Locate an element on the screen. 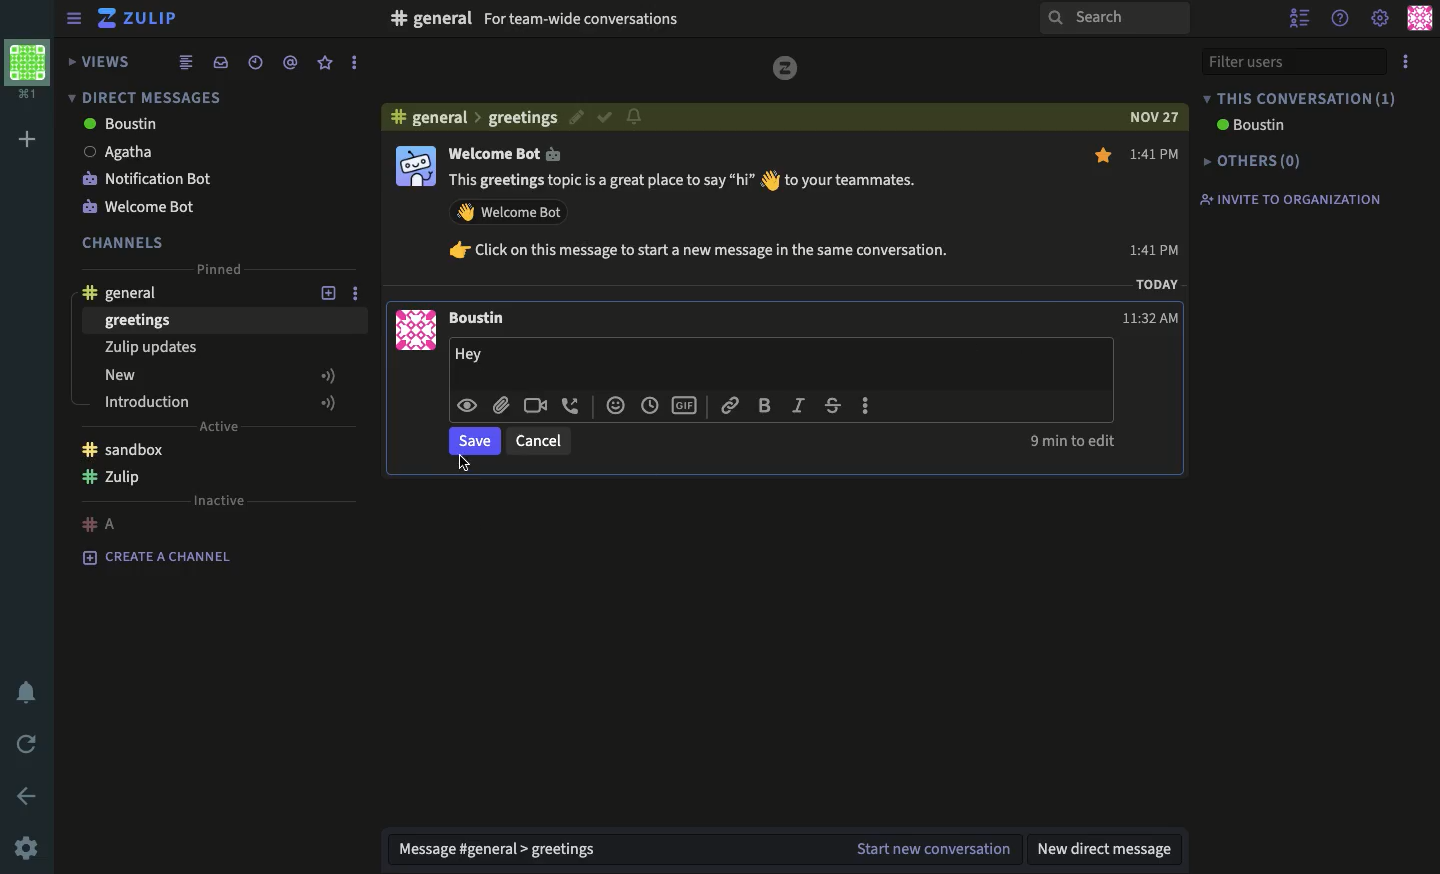 This screenshot has height=874, width=1440. channels is located at coordinates (125, 241).